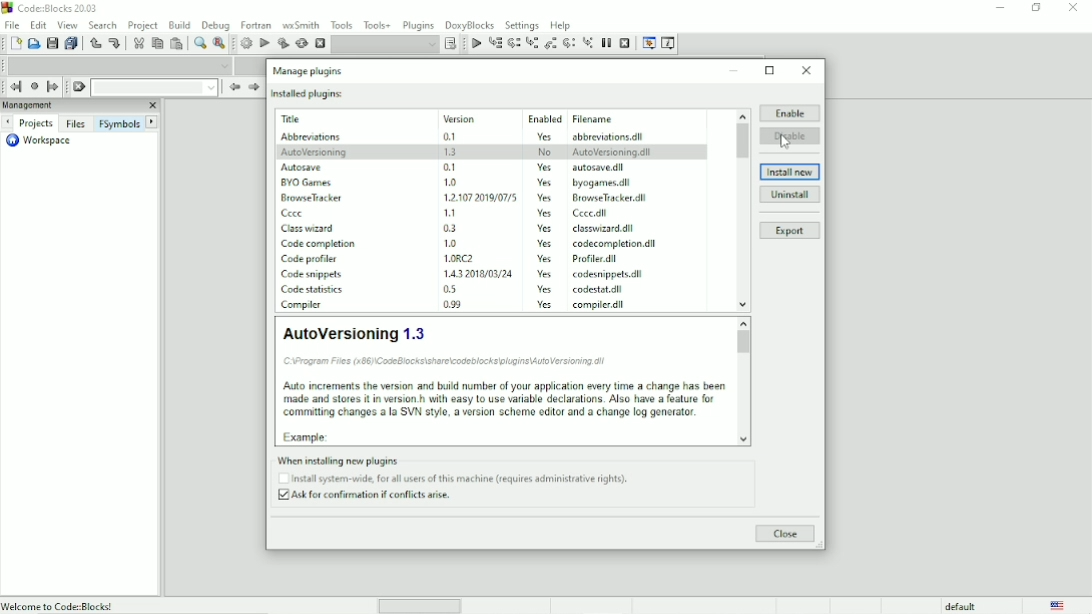 Image resolution: width=1092 pixels, height=614 pixels. I want to click on Various info, so click(669, 43).